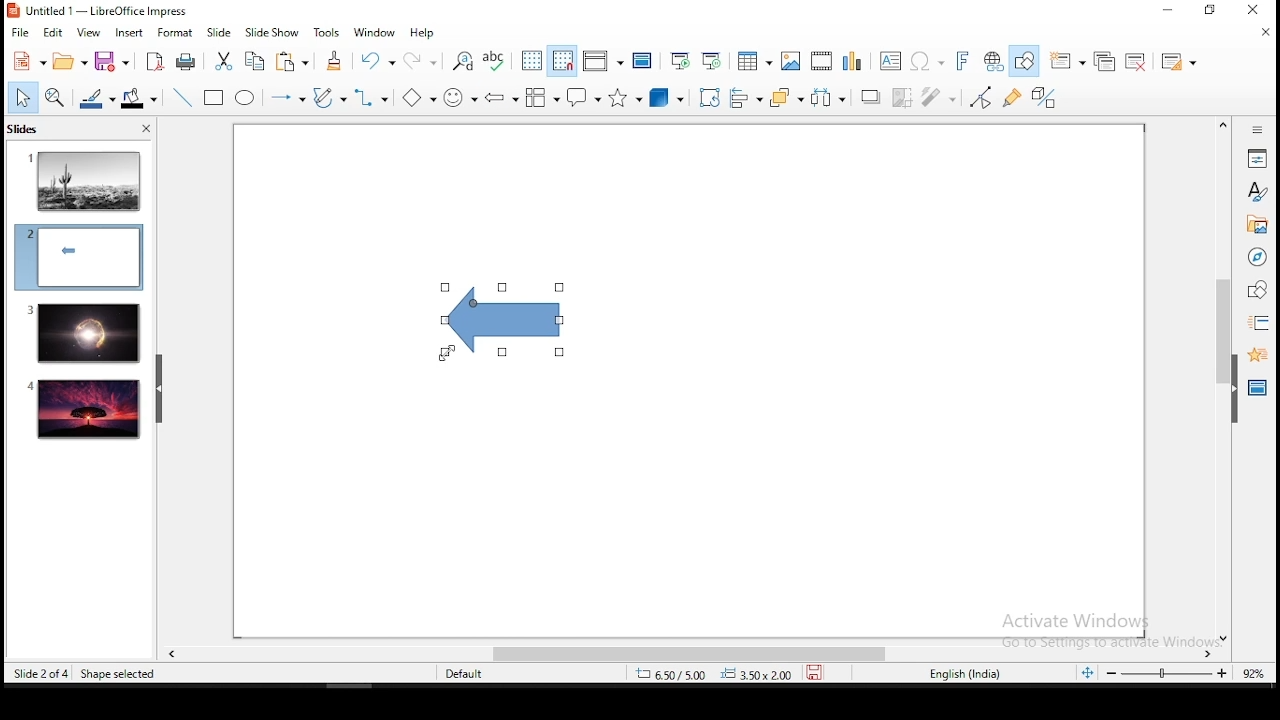 The width and height of the screenshot is (1280, 720). I want to click on save, so click(819, 672).